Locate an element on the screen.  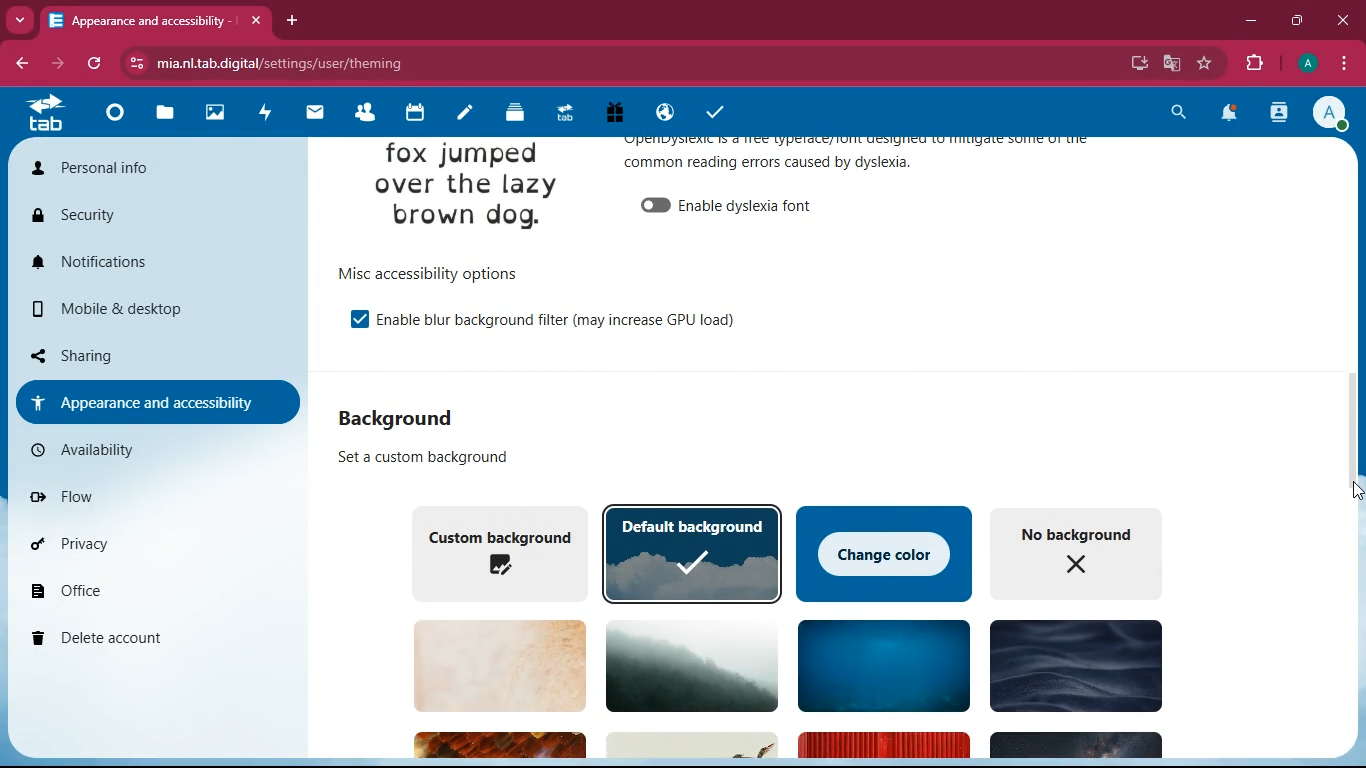
activity is located at coordinates (266, 114).